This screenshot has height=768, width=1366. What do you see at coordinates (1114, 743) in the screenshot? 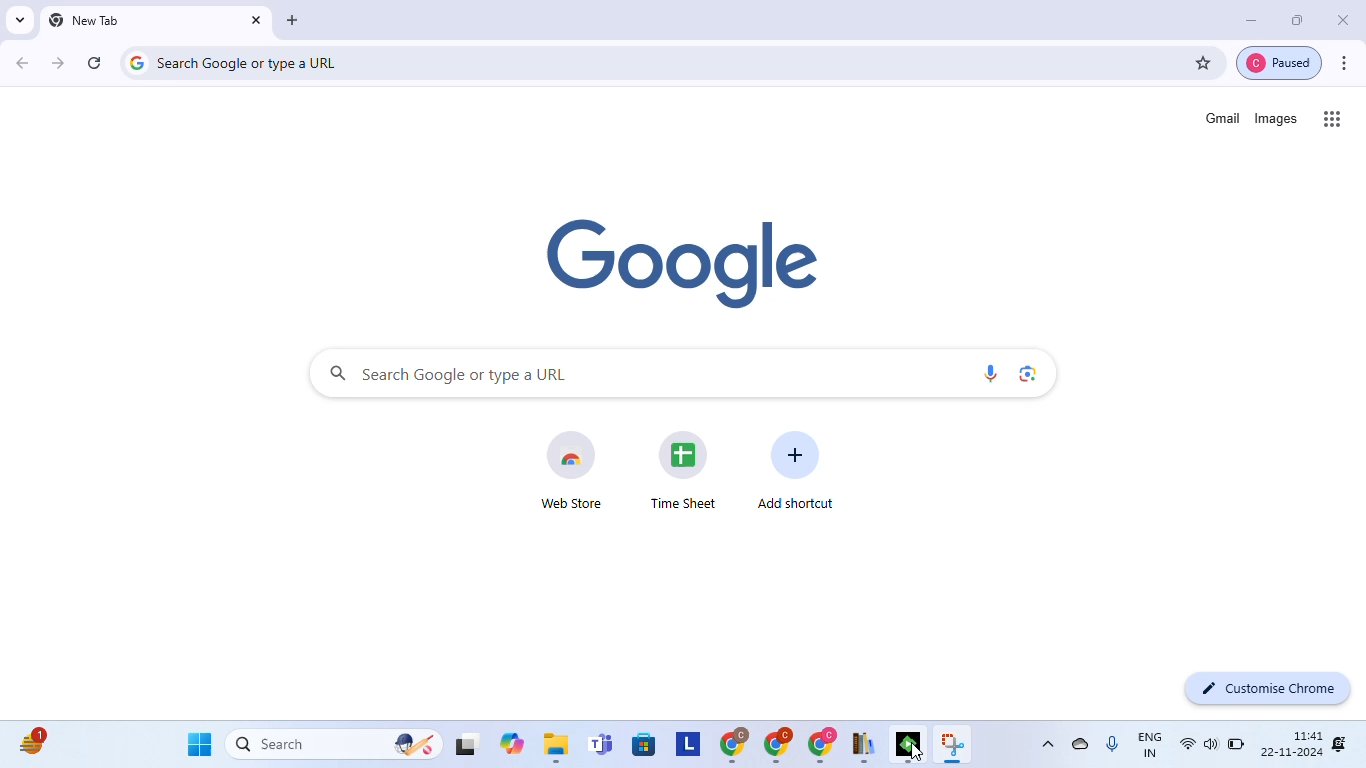
I see `mic` at bounding box center [1114, 743].